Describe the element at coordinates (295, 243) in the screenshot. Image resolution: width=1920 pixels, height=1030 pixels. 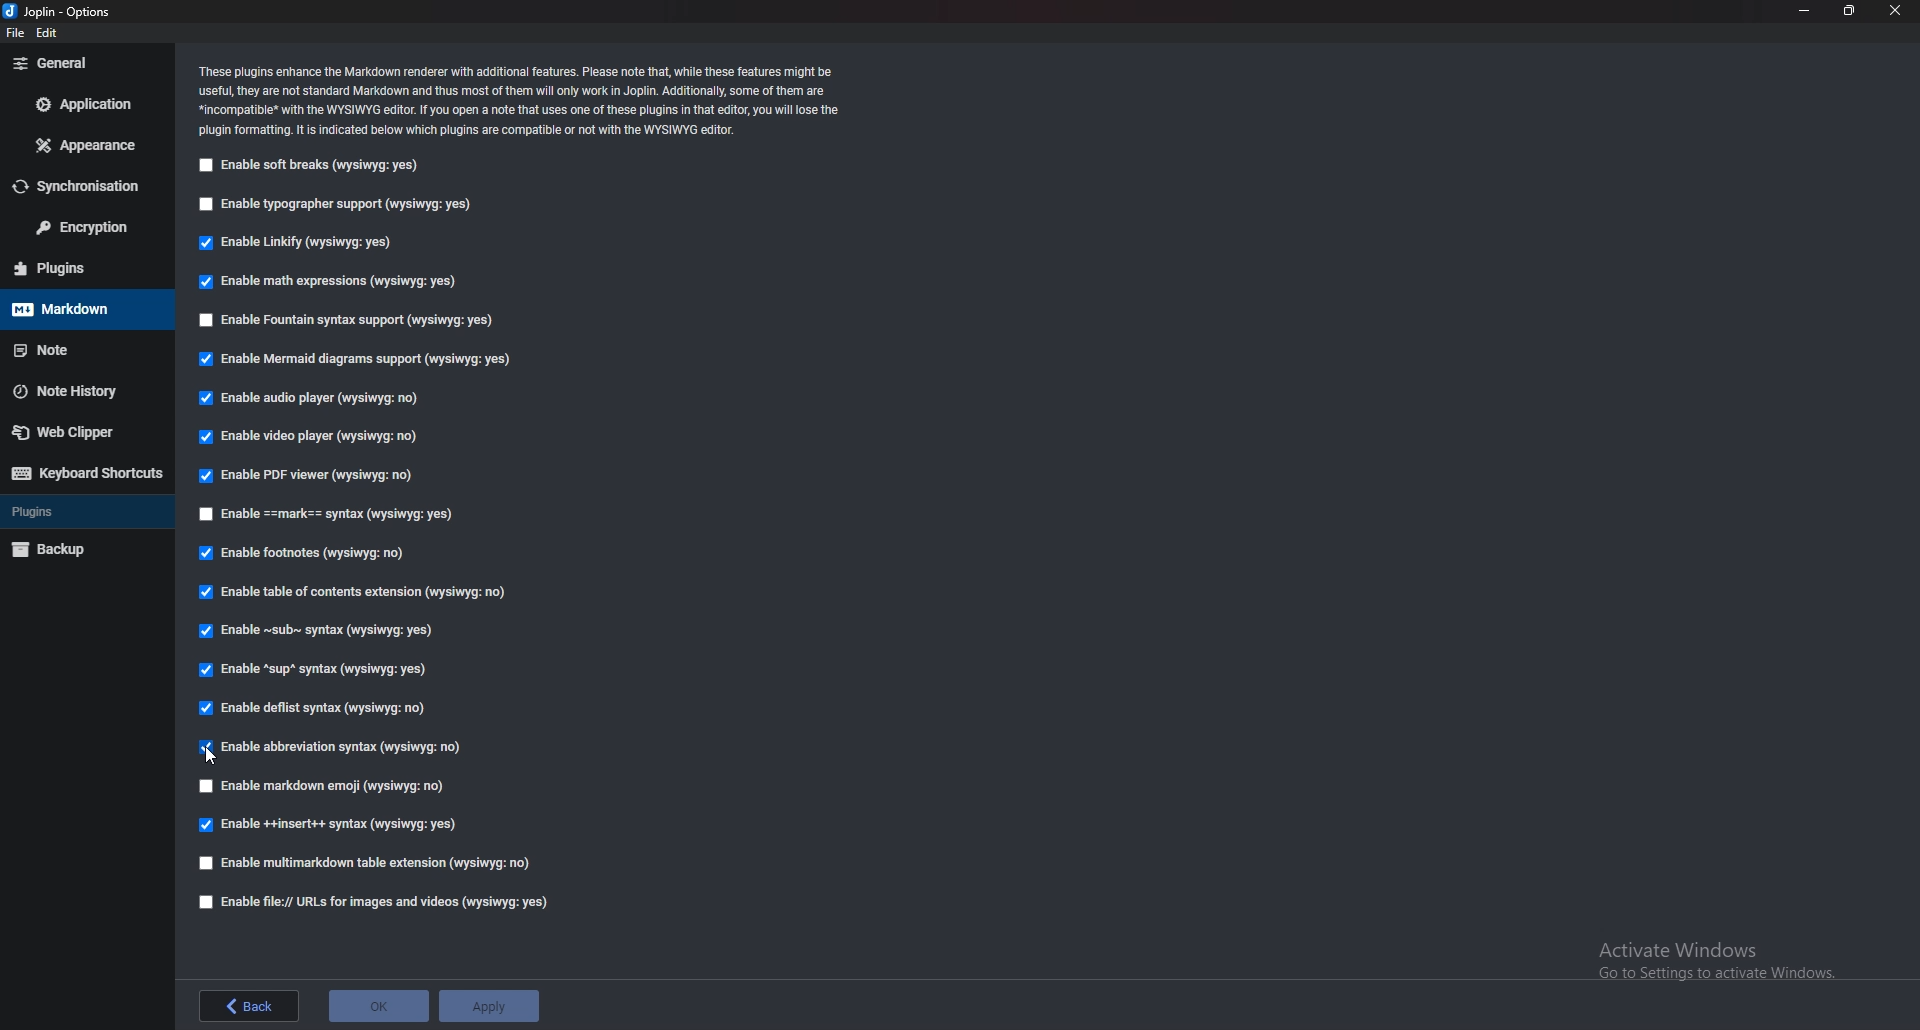
I see `Enable linkify` at that location.